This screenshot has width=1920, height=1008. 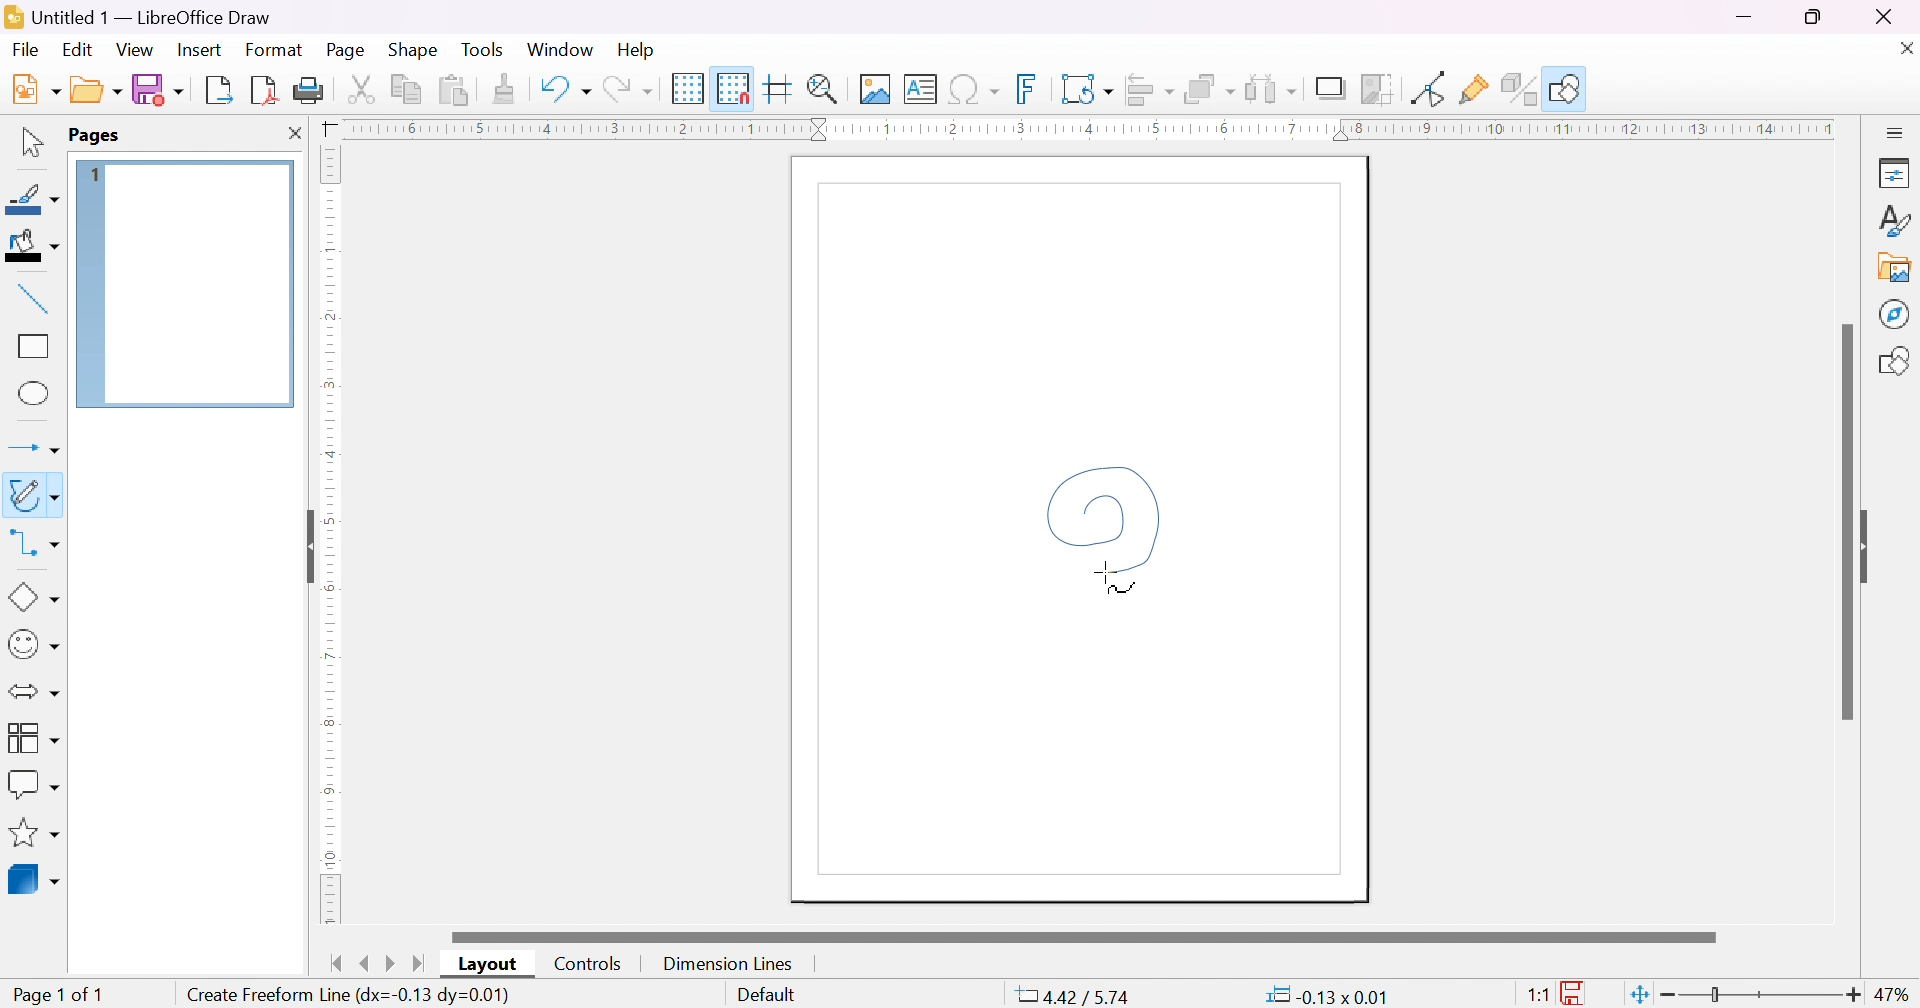 I want to click on page 1, so click(x=184, y=284).